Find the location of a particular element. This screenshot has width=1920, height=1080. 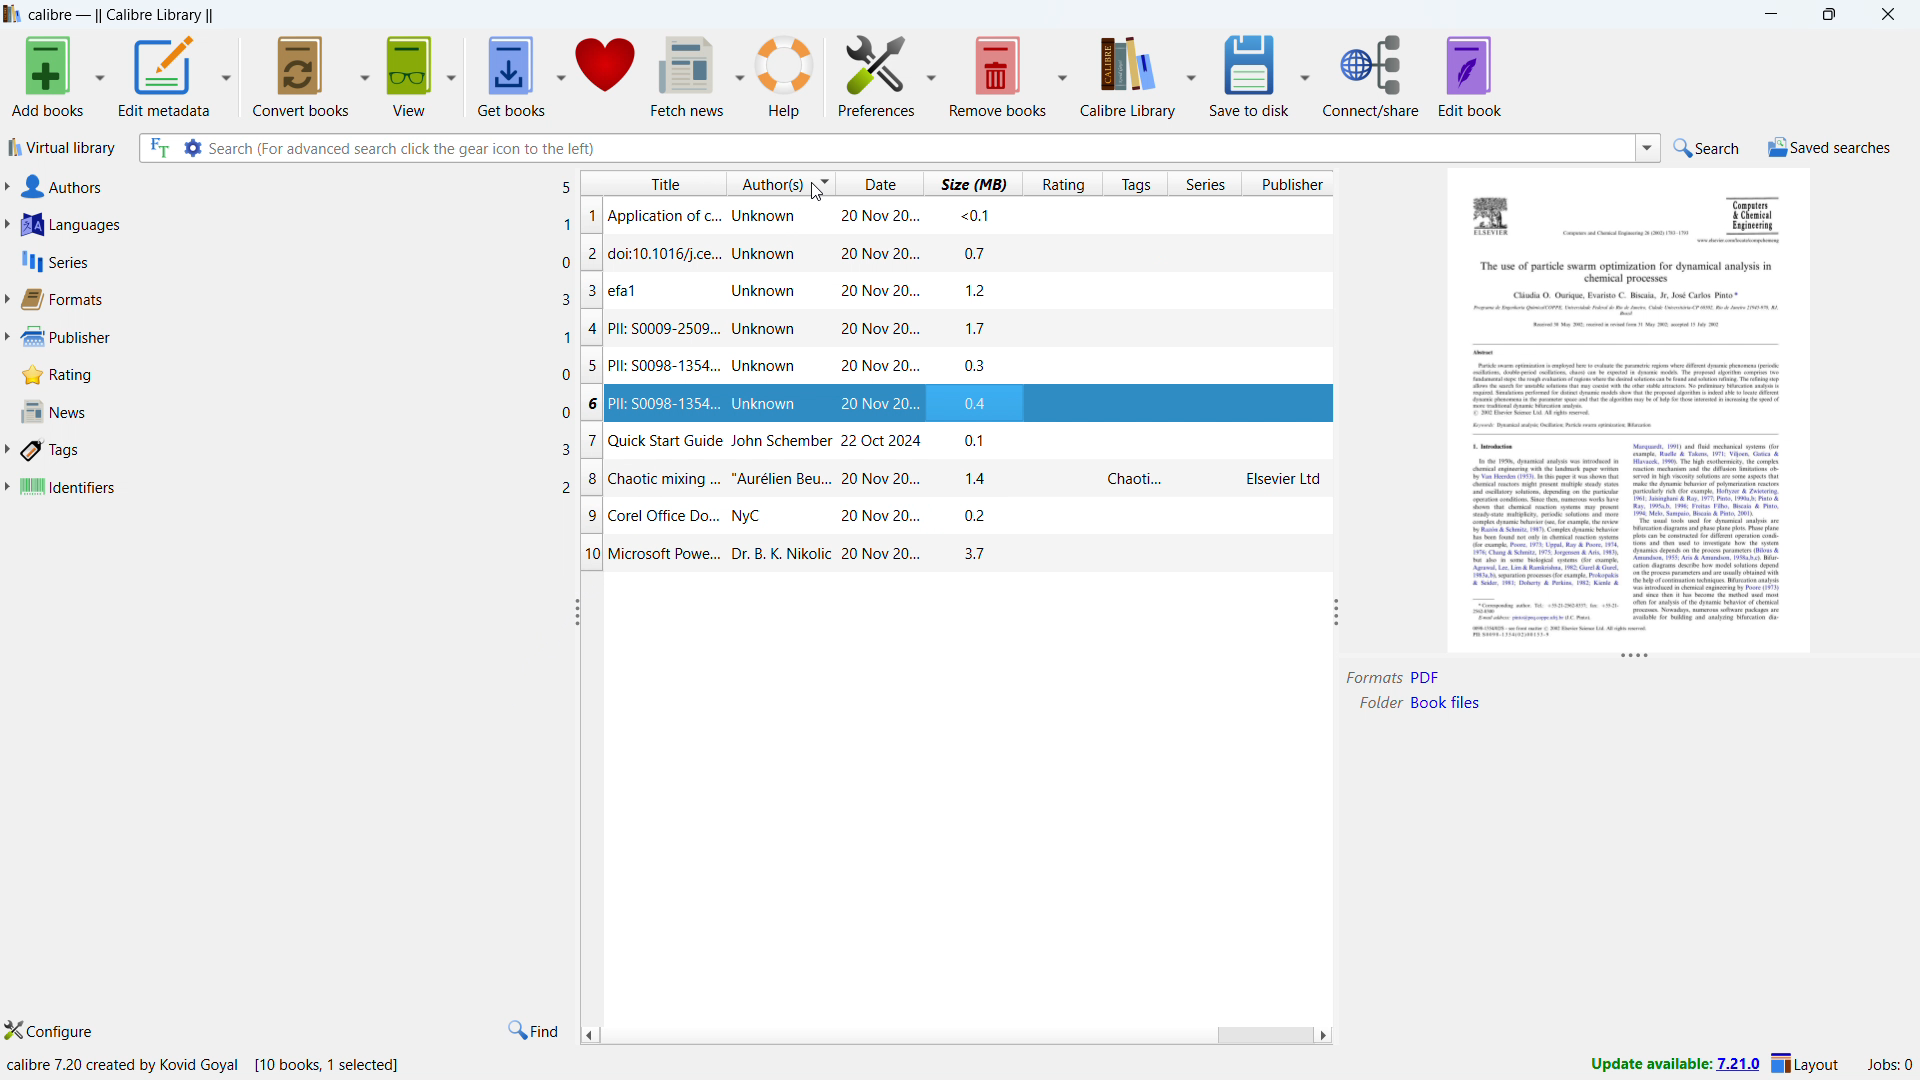

Format: is located at coordinates (1372, 678).